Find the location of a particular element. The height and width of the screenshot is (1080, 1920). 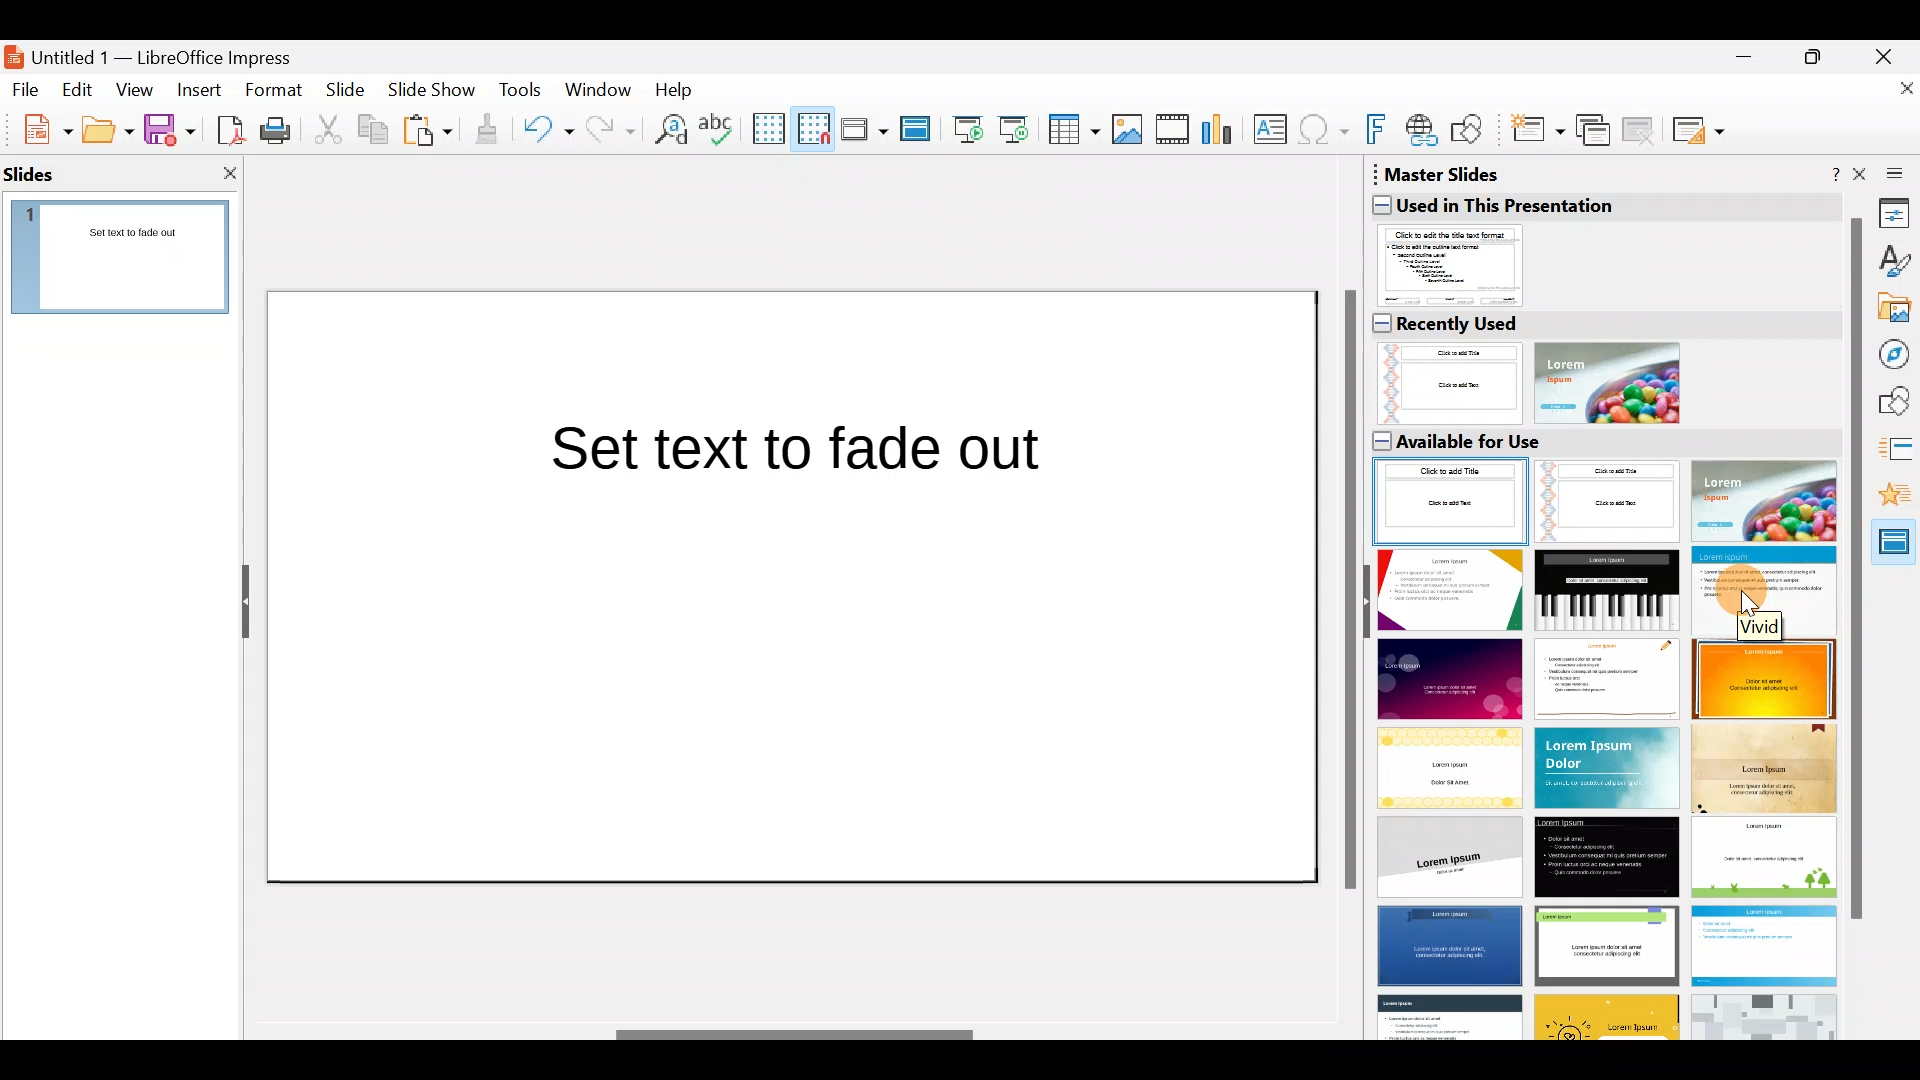

Display views is located at coordinates (863, 128).